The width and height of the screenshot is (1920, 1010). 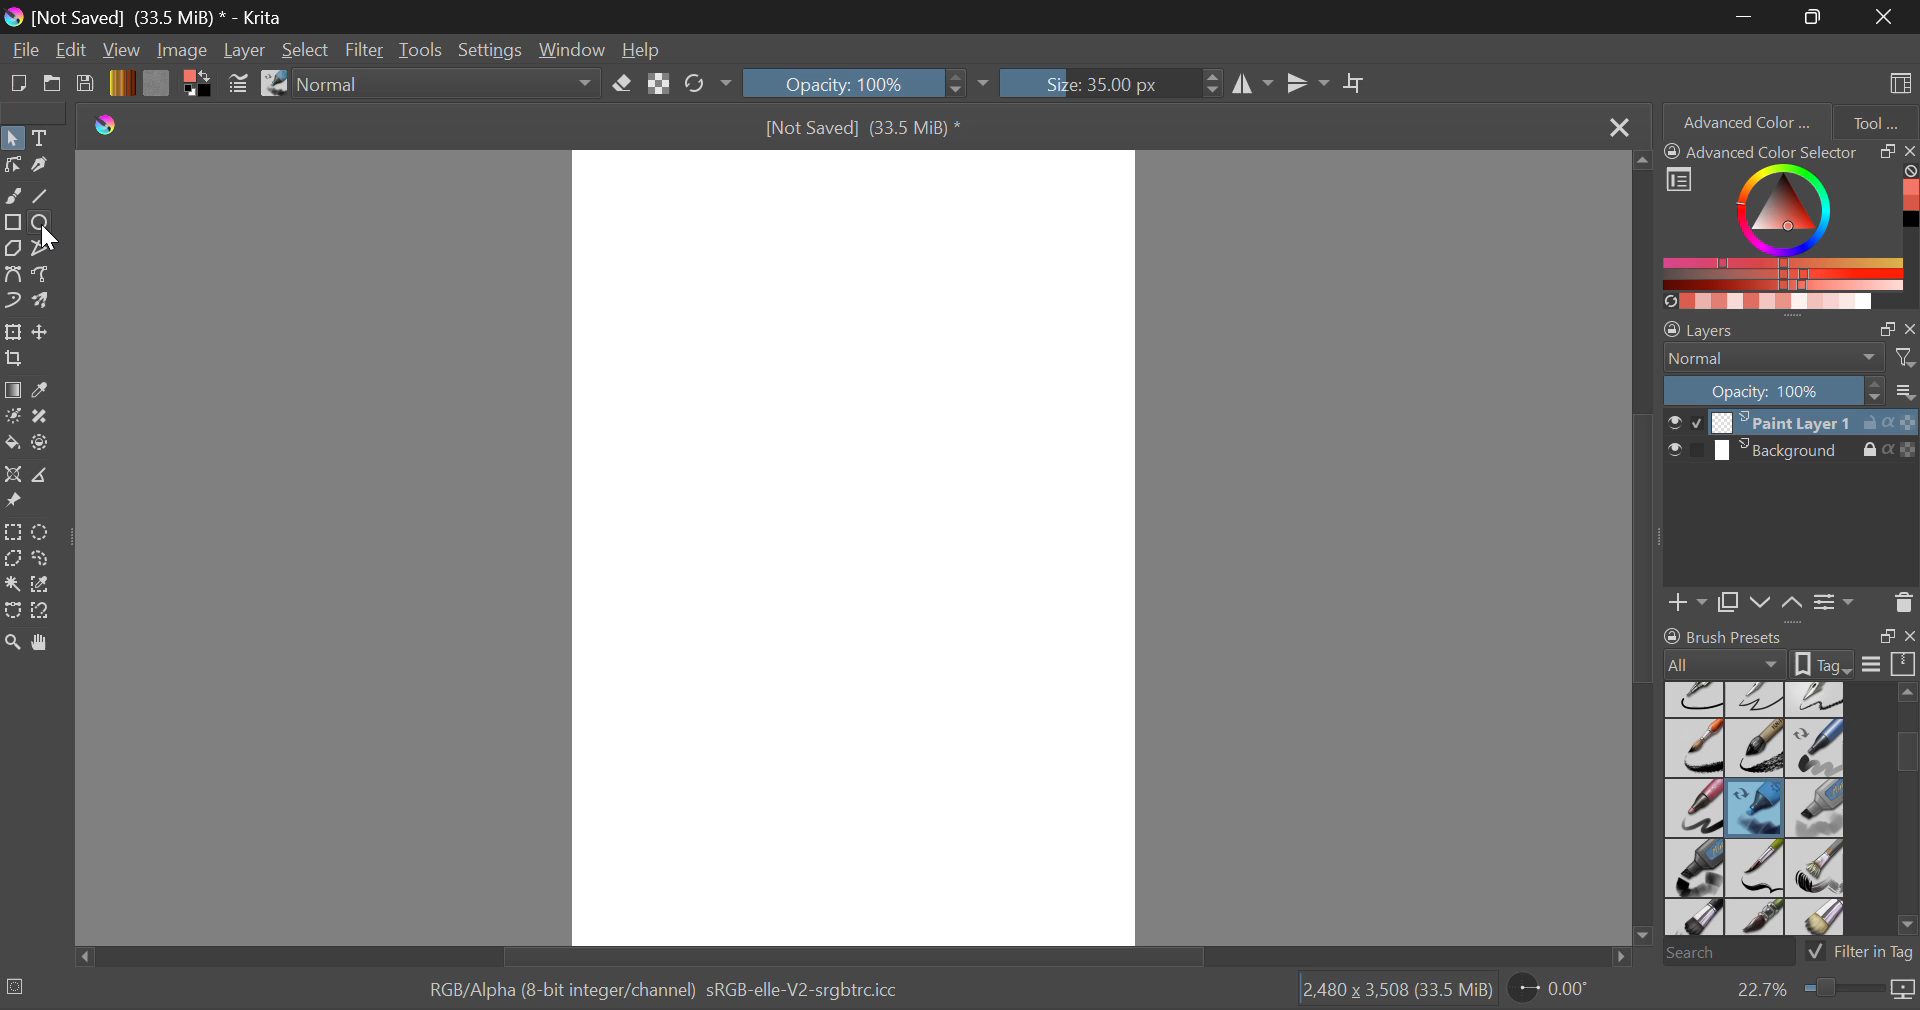 What do you see at coordinates (1790, 358) in the screenshot?
I see `Blending Mode` at bounding box center [1790, 358].